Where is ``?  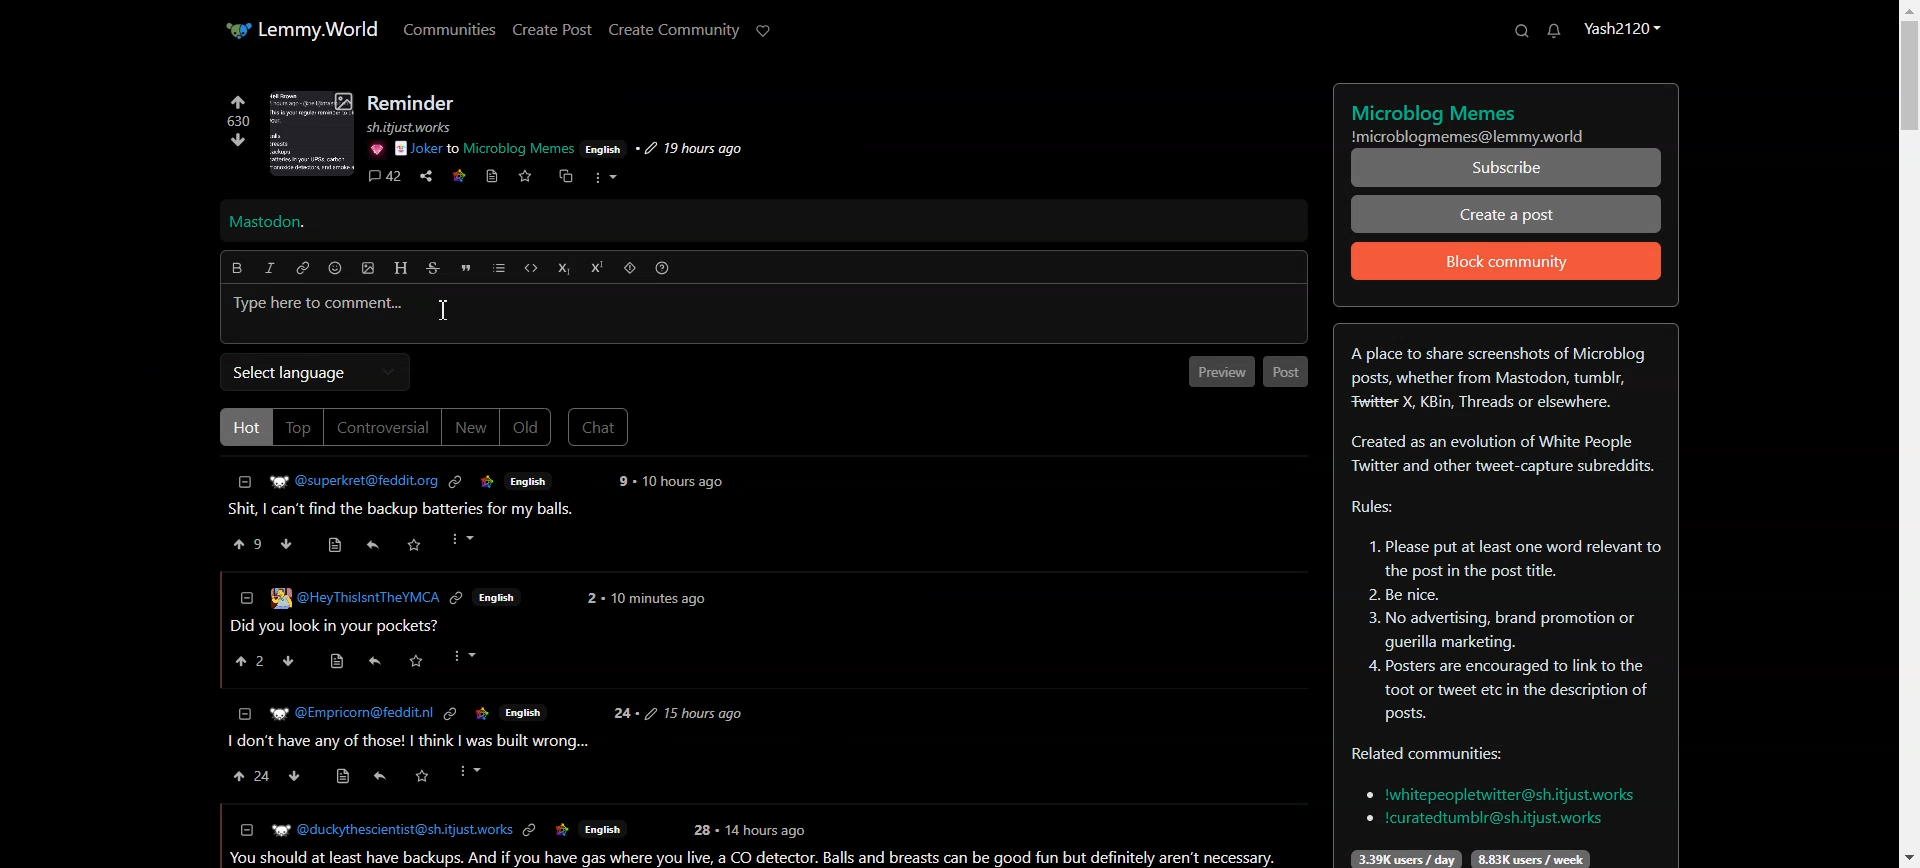
 is located at coordinates (375, 149).